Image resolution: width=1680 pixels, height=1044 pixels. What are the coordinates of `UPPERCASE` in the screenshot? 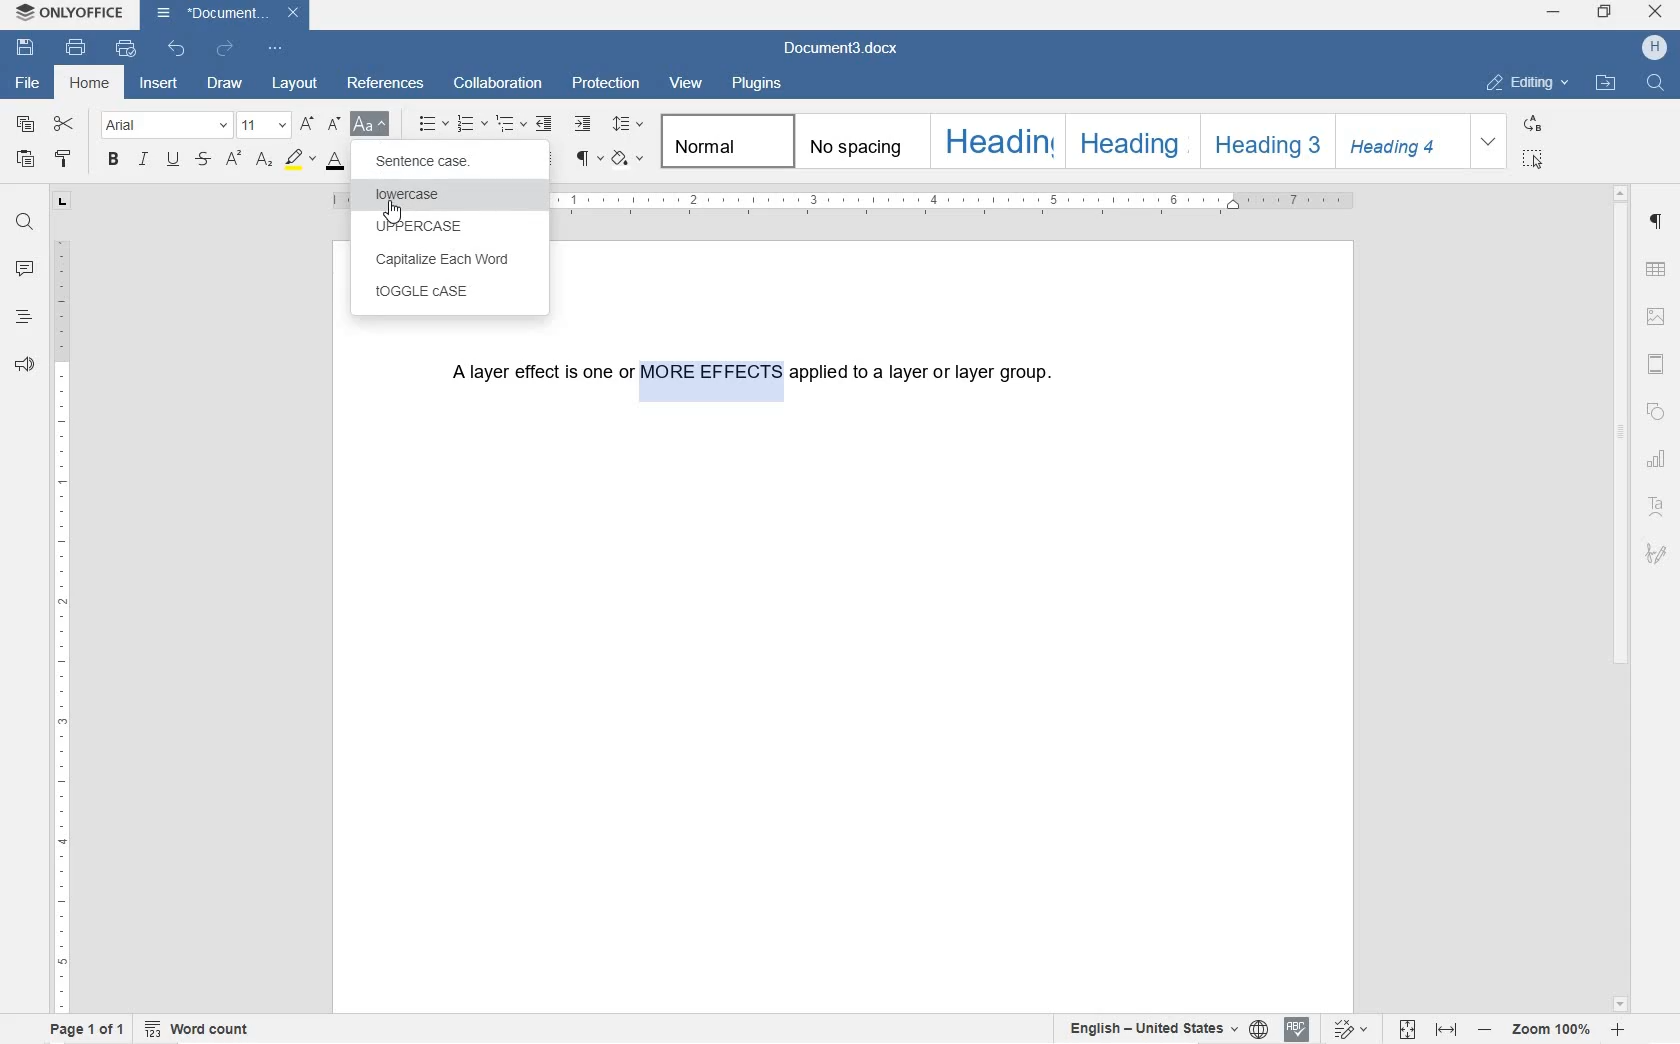 It's located at (450, 224).